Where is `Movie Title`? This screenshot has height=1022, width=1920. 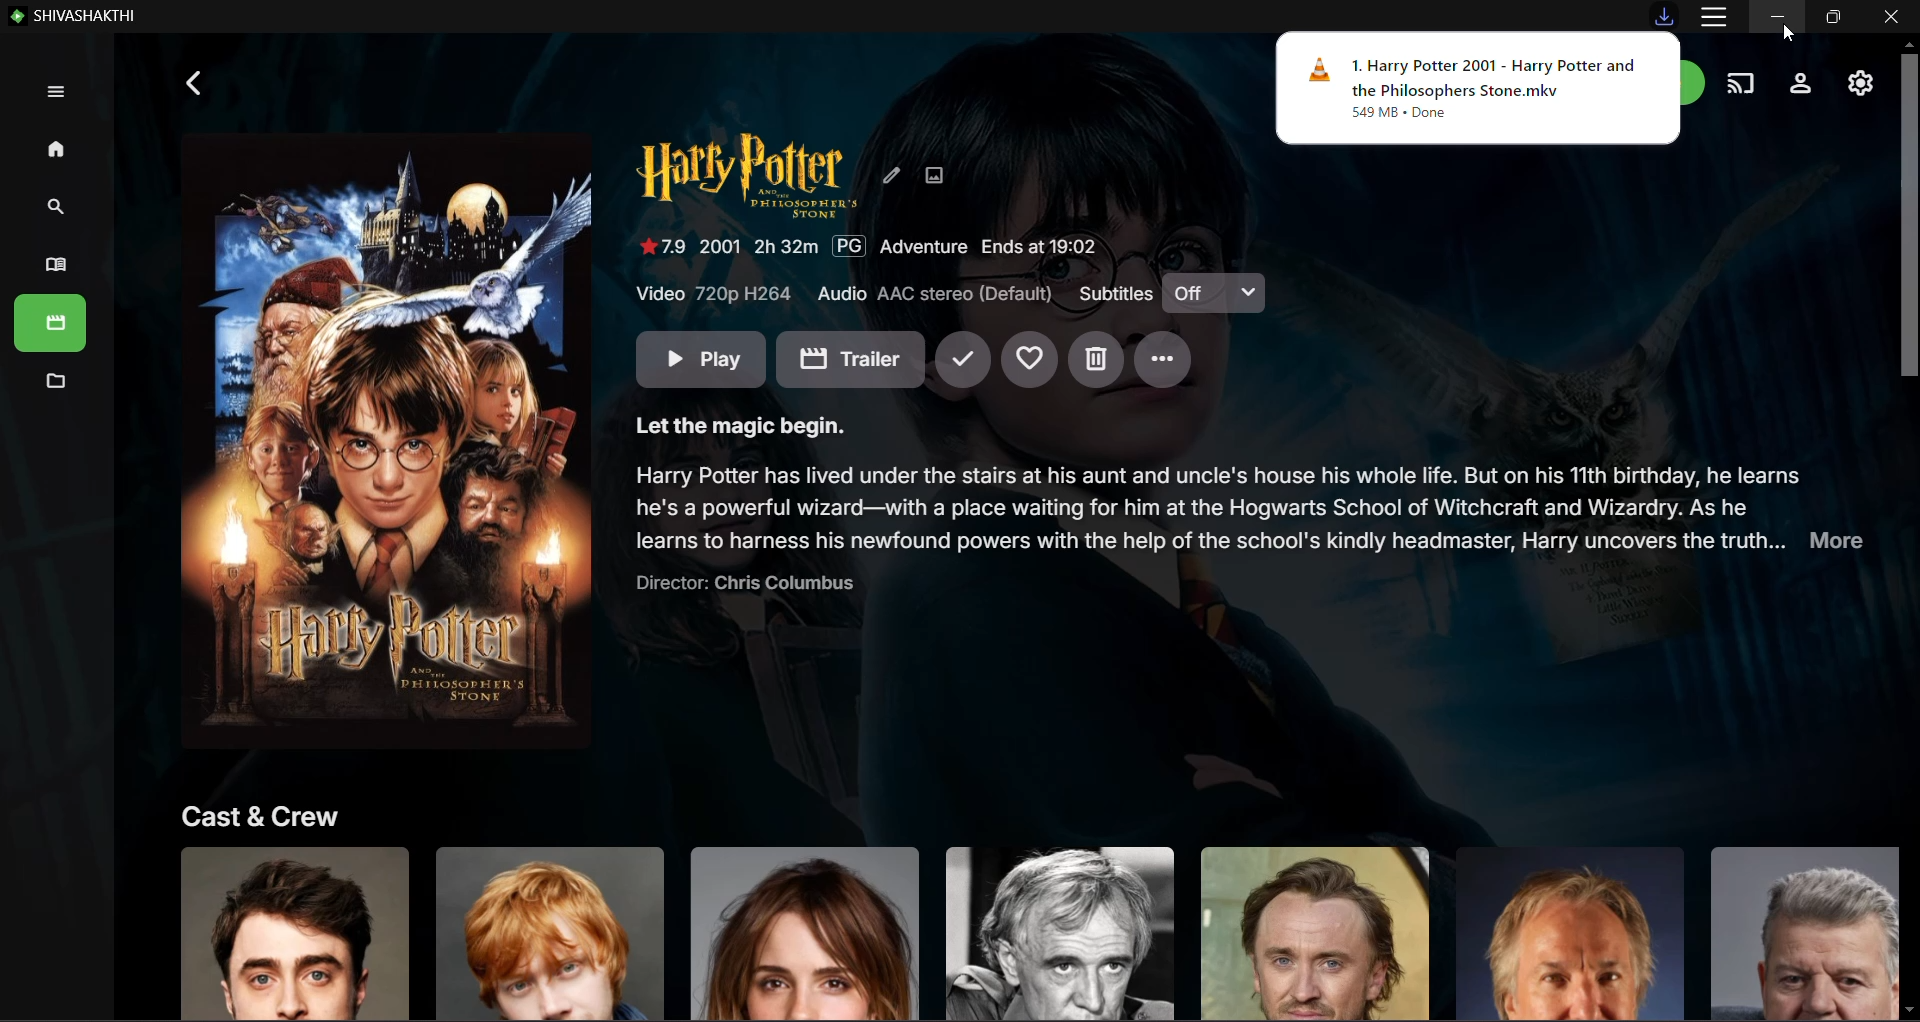
Movie Title is located at coordinates (747, 175).